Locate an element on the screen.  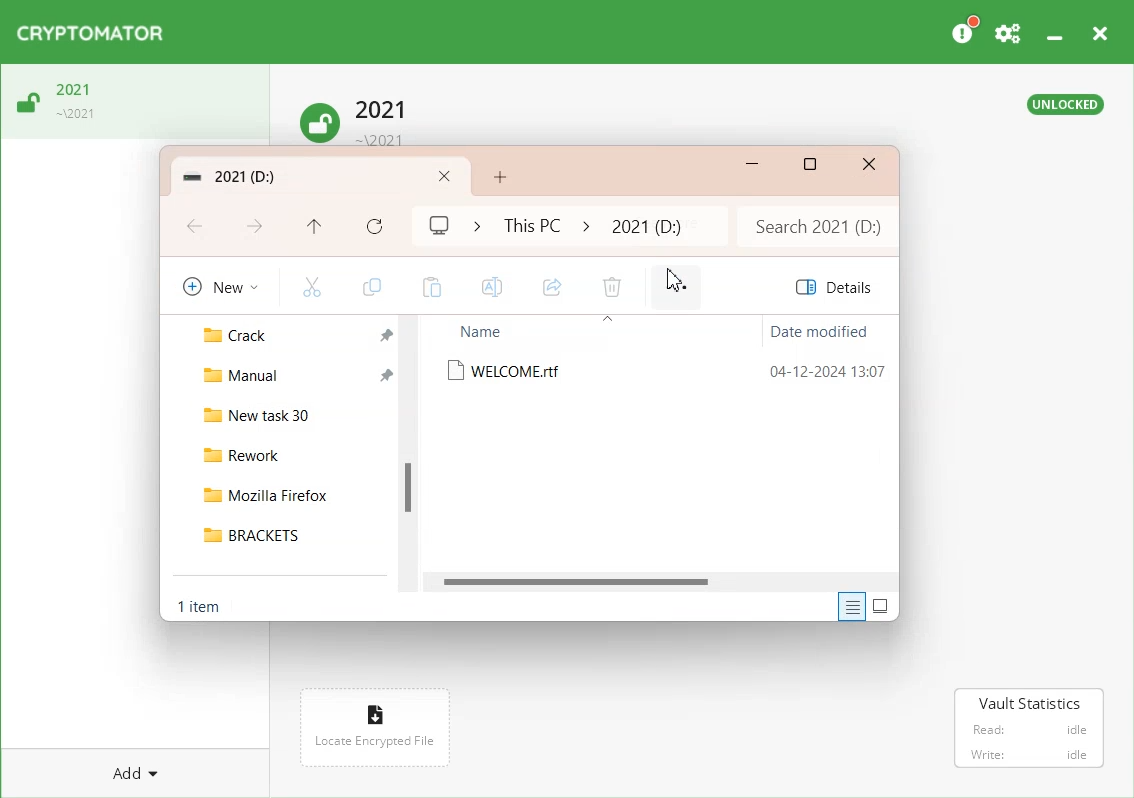
Delete is located at coordinates (613, 286).